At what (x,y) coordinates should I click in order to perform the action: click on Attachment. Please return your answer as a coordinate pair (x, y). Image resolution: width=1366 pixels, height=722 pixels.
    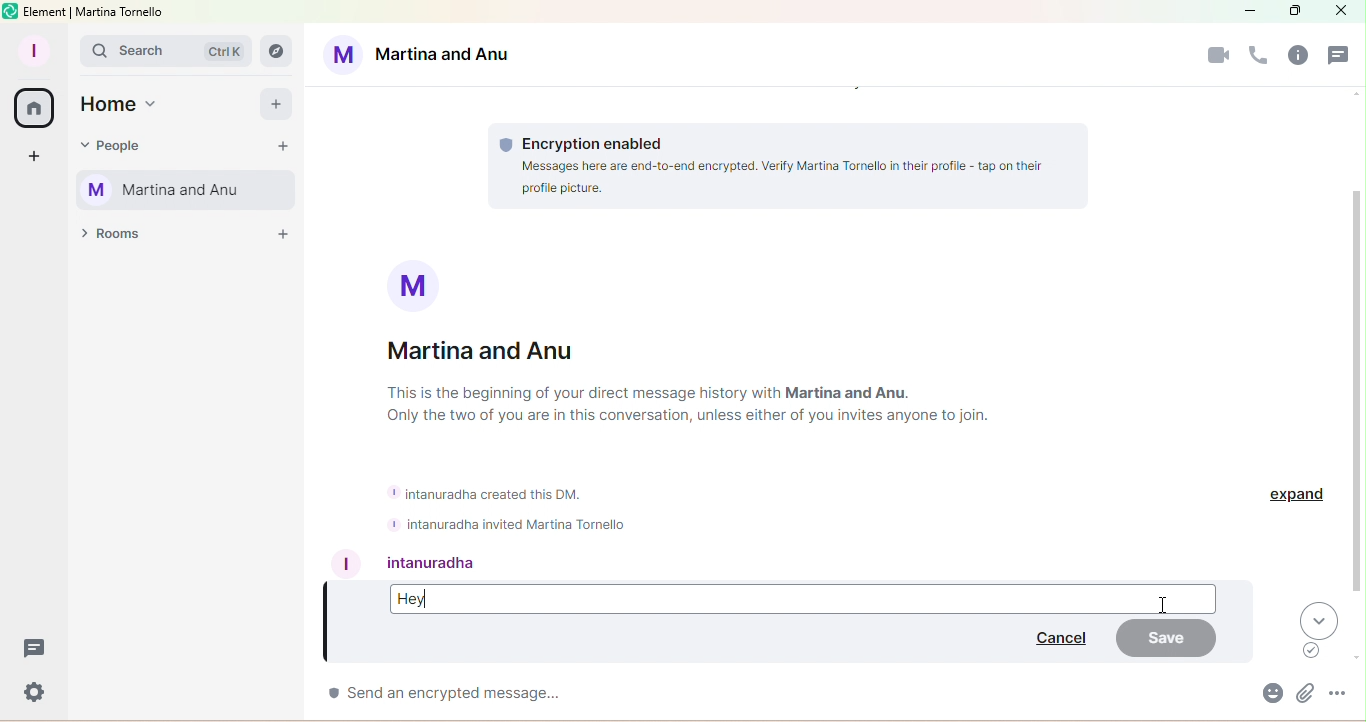
    Looking at the image, I should click on (1302, 696).